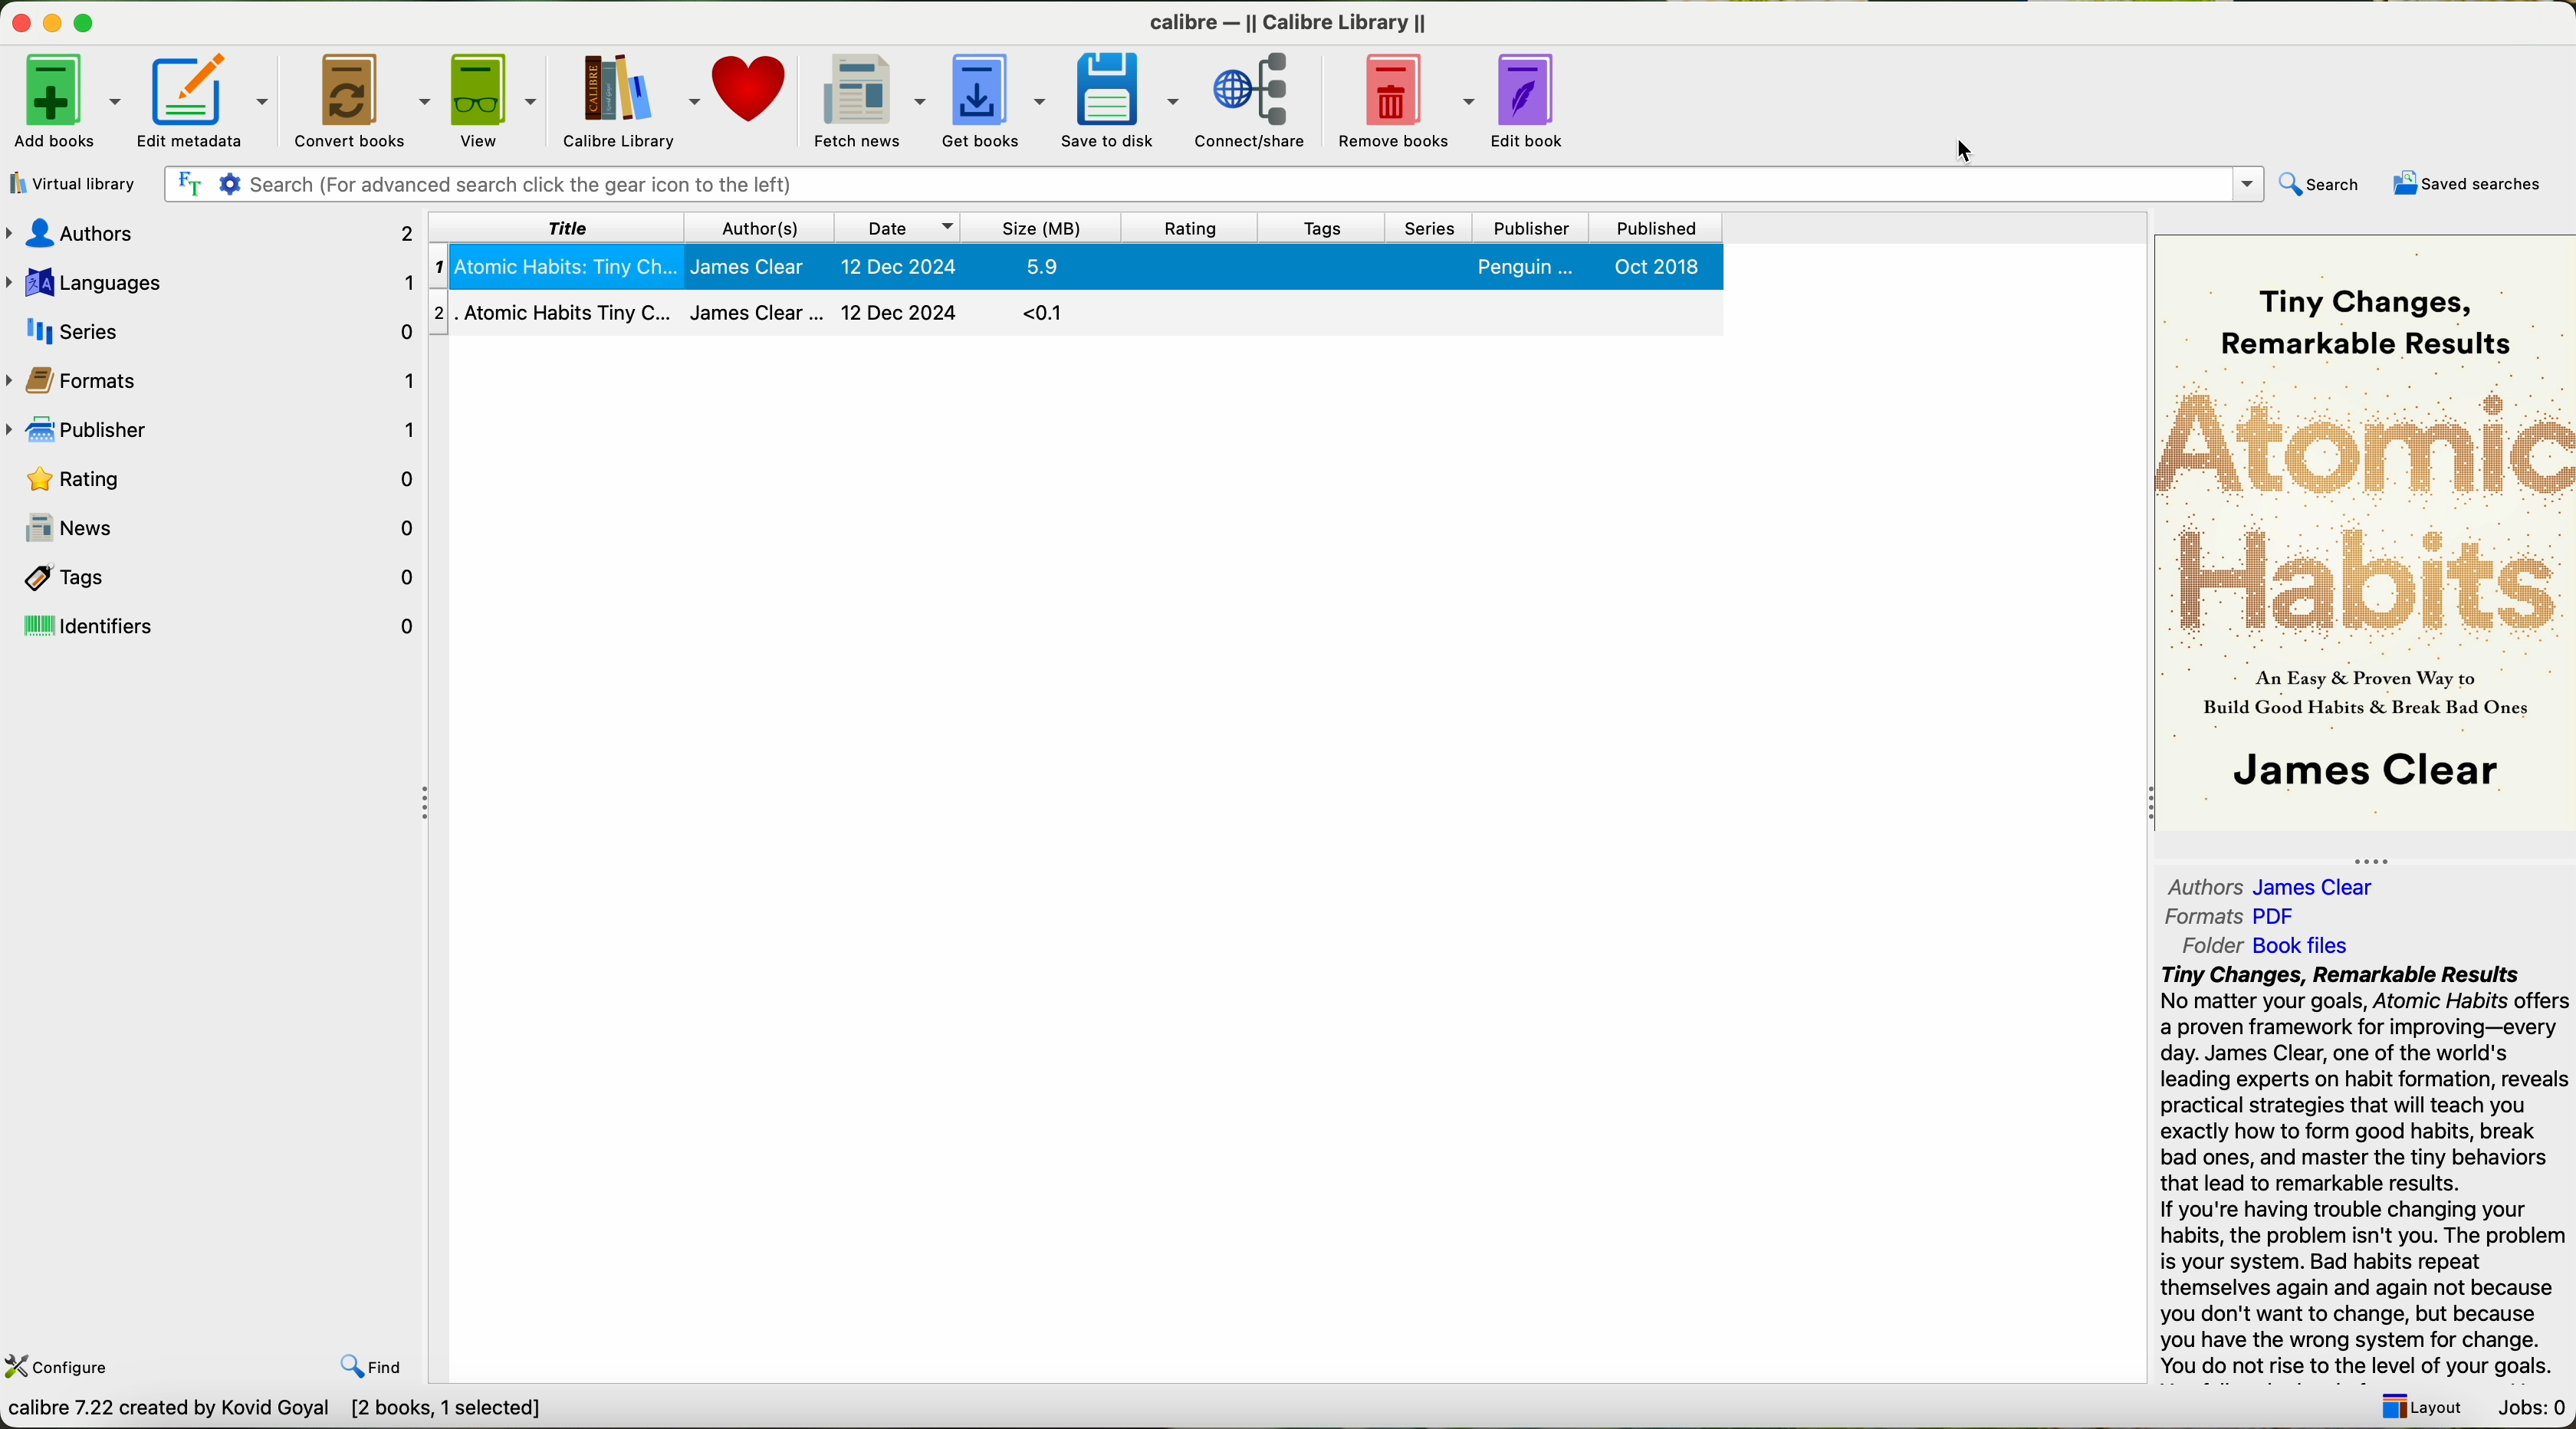 This screenshot has width=2576, height=1429. Describe the element at coordinates (220, 628) in the screenshot. I see `identifiers` at that location.